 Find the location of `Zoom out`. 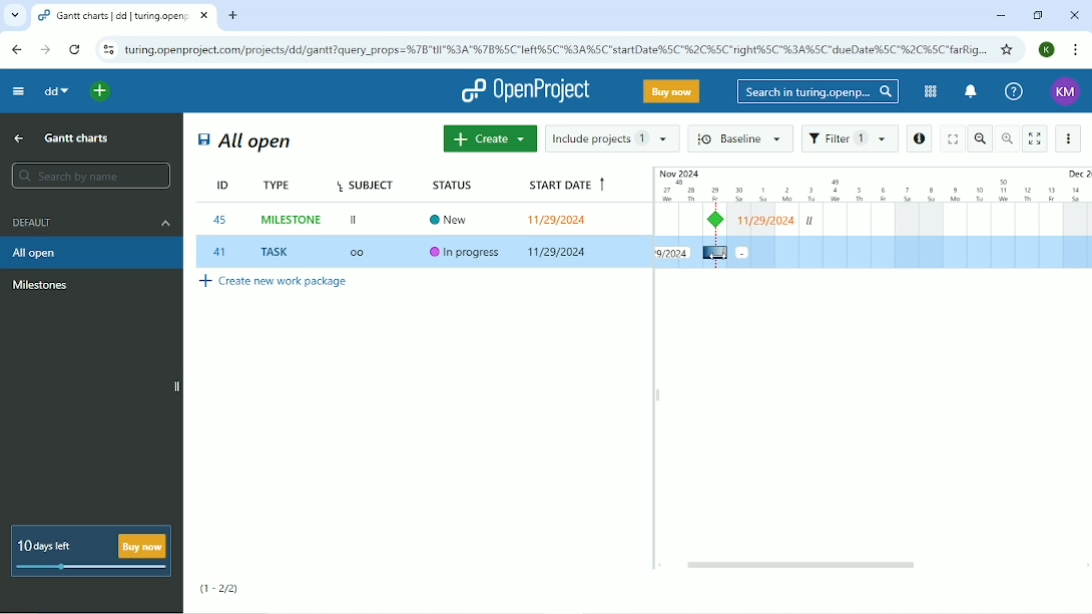

Zoom out is located at coordinates (981, 138).